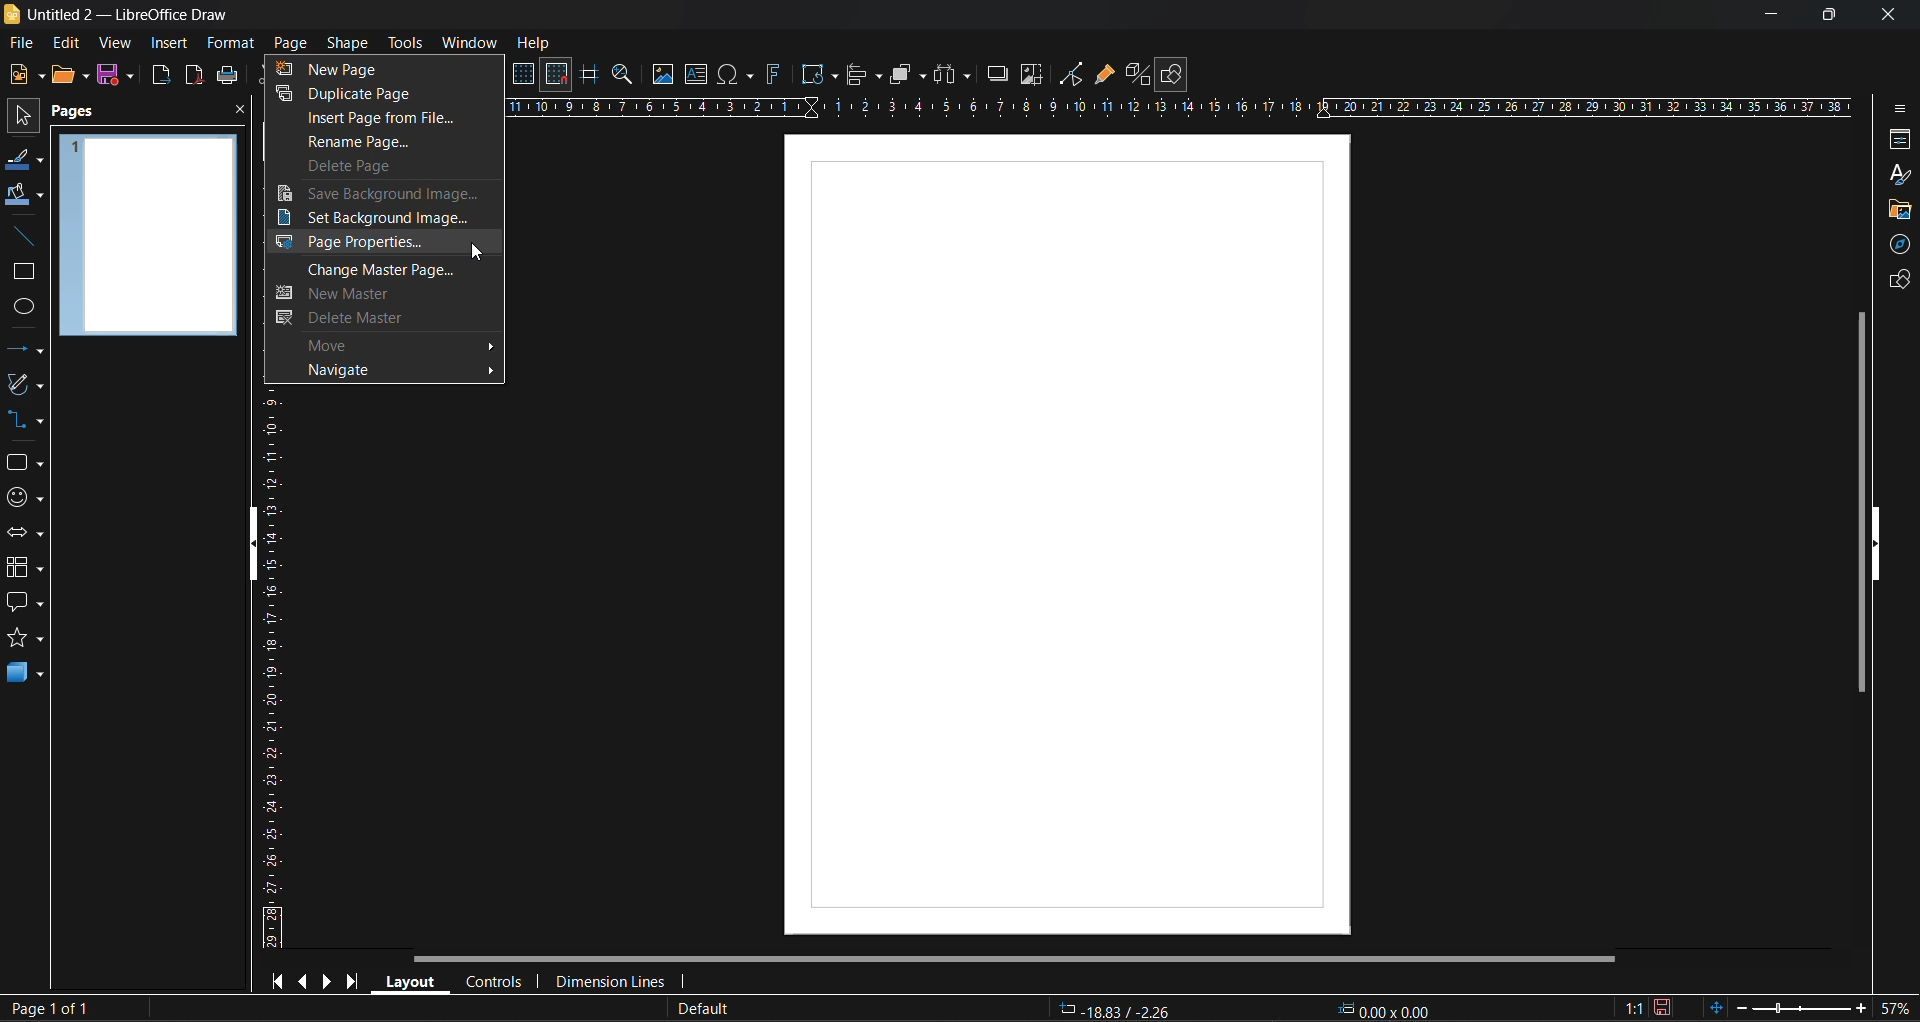 The image size is (1920, 1022). What do you see at coordinates (616, 980) in the screenshot?
I see `dimension lines` at bounding box center [616, 980].